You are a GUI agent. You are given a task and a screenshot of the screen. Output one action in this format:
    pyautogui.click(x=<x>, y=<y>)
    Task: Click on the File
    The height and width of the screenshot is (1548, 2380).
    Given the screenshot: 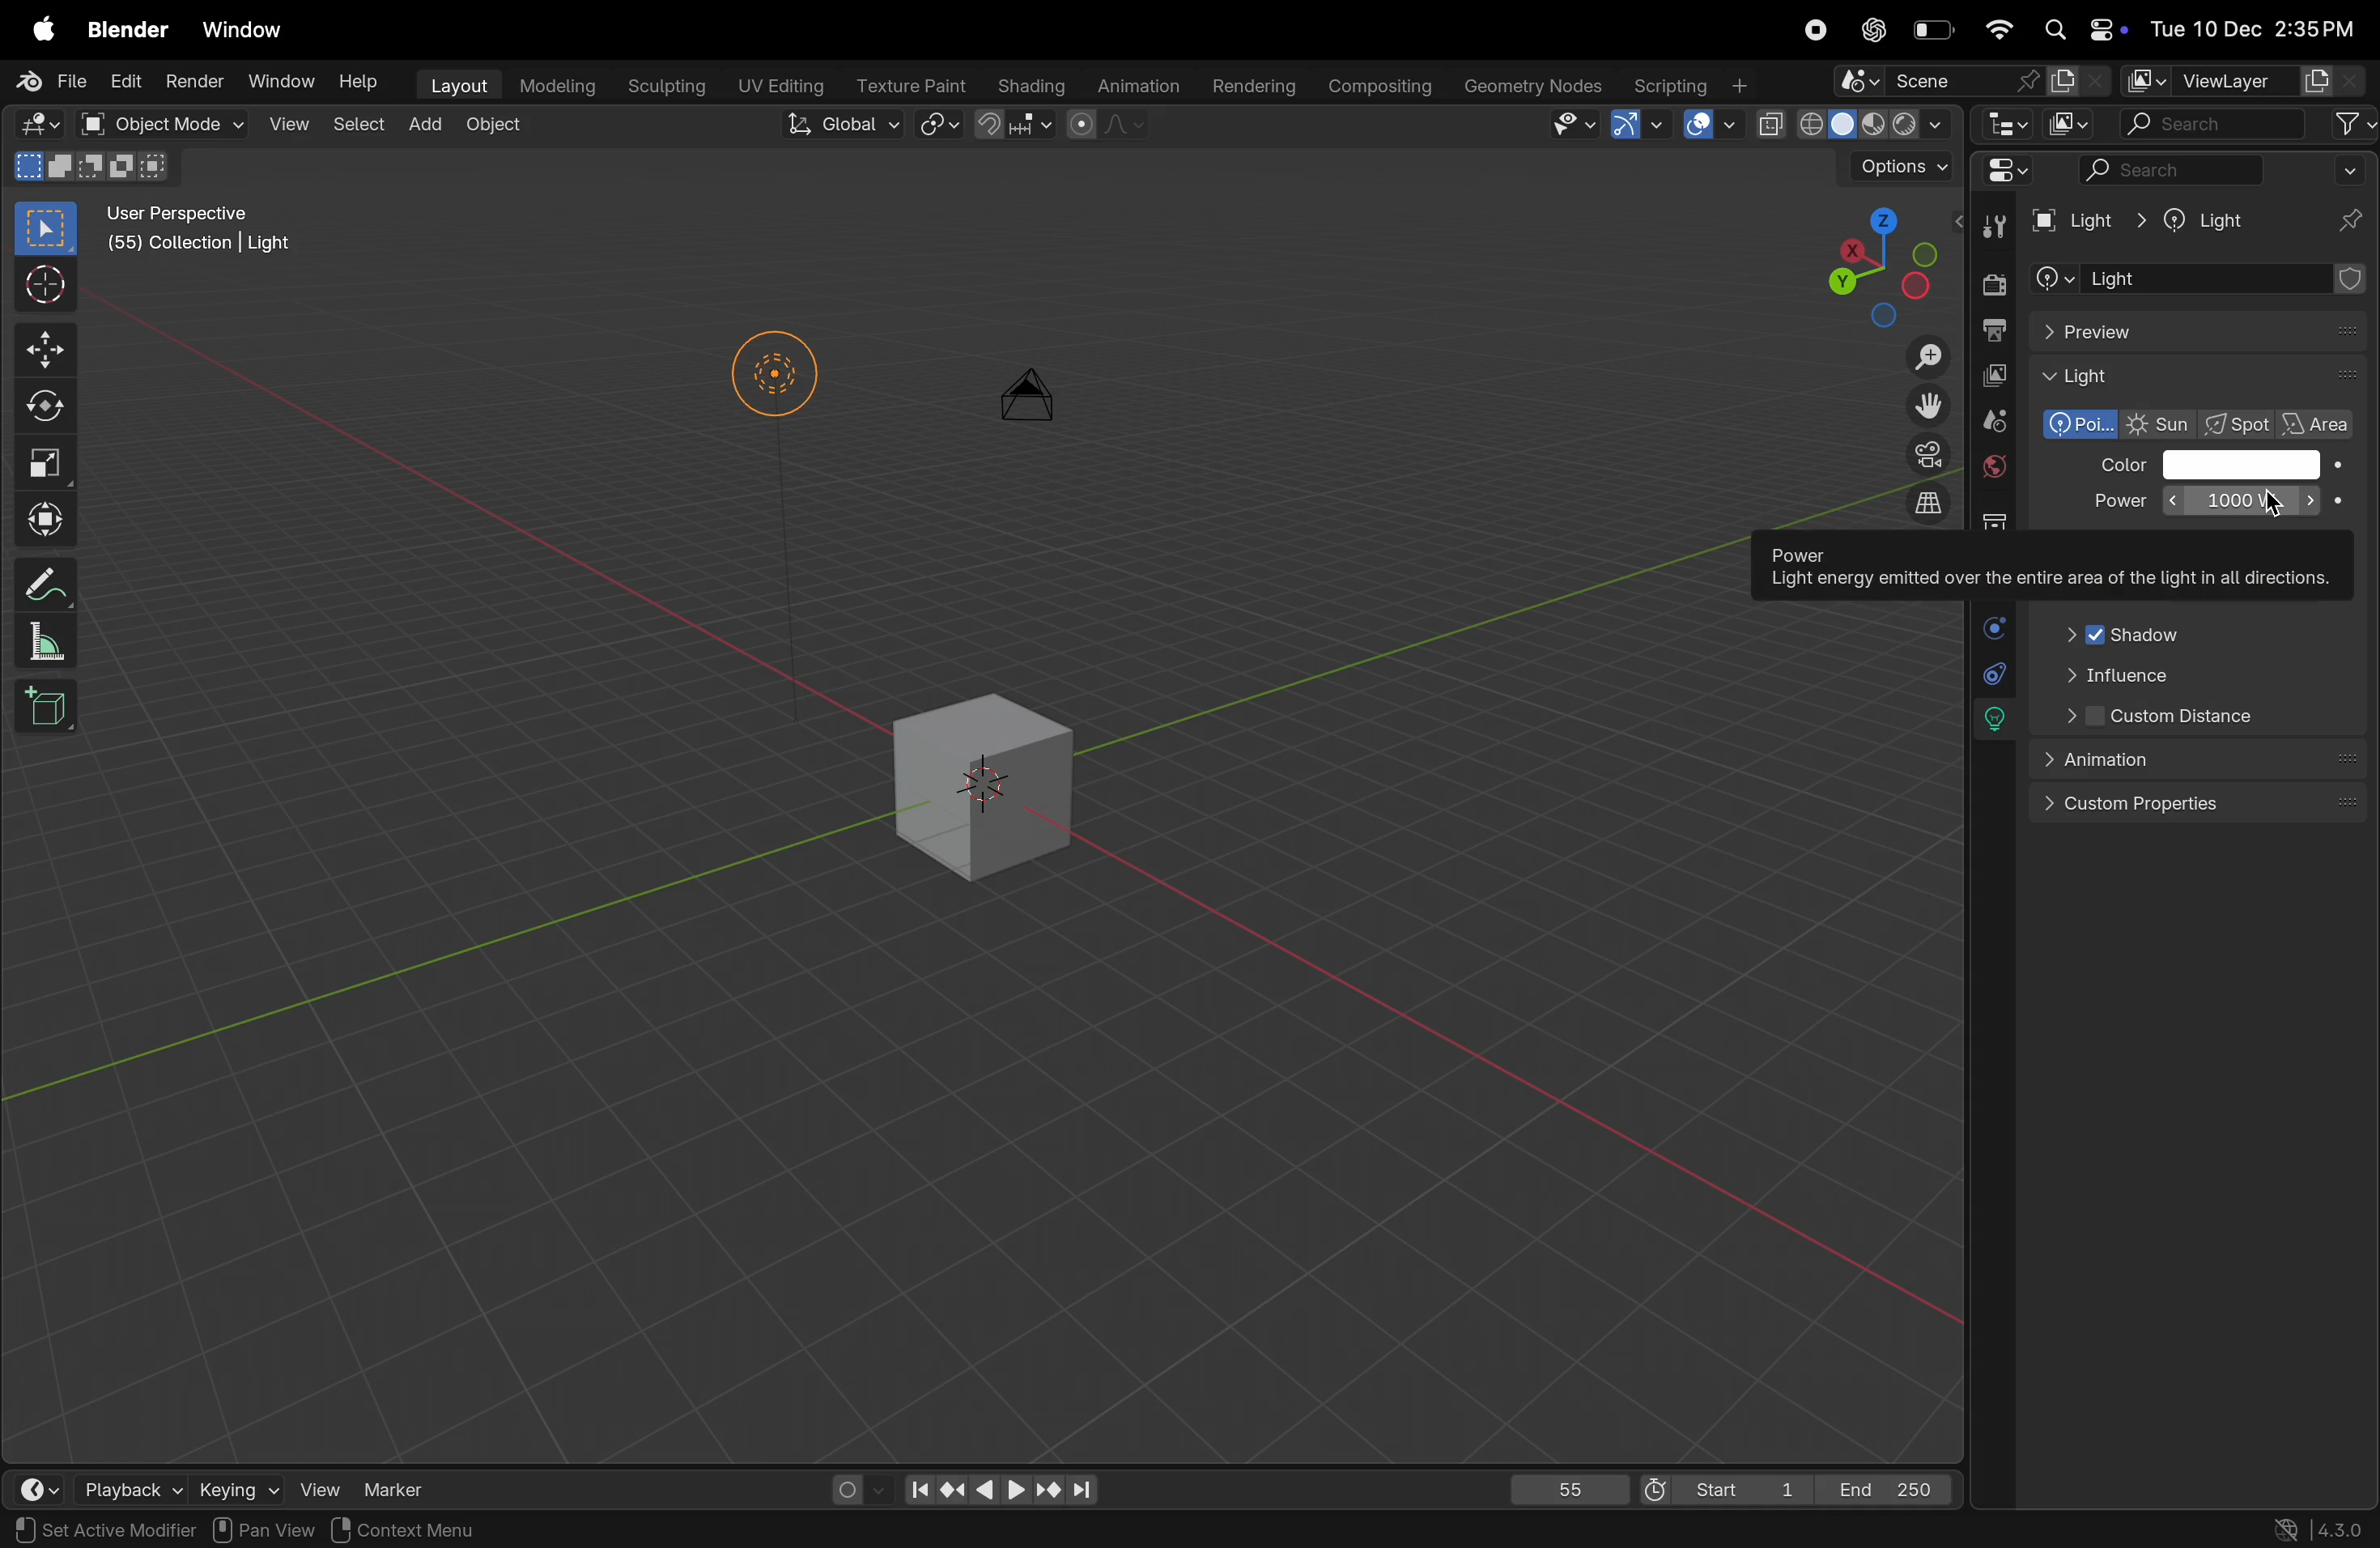 What is the action you would take?
    pyautogui.click(x=48, y=82)
    